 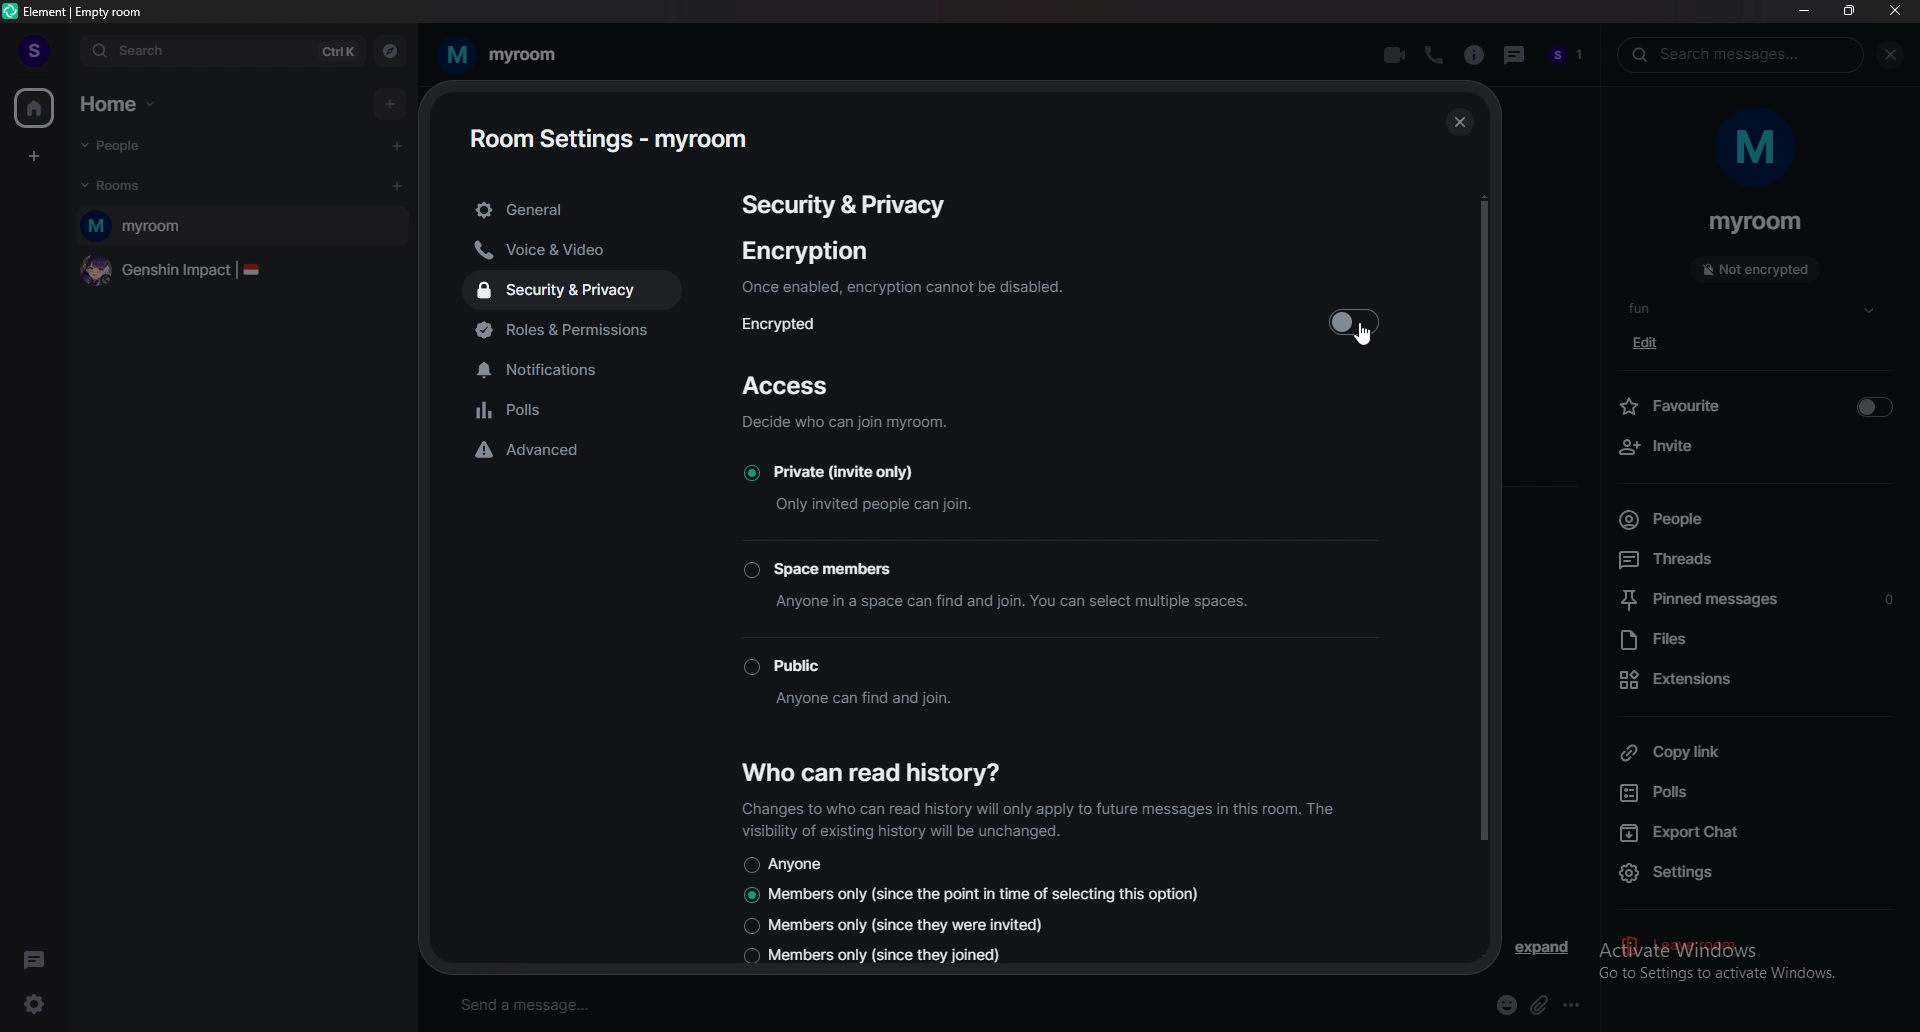 I want to click on polls, so click(x=1756, y=791).